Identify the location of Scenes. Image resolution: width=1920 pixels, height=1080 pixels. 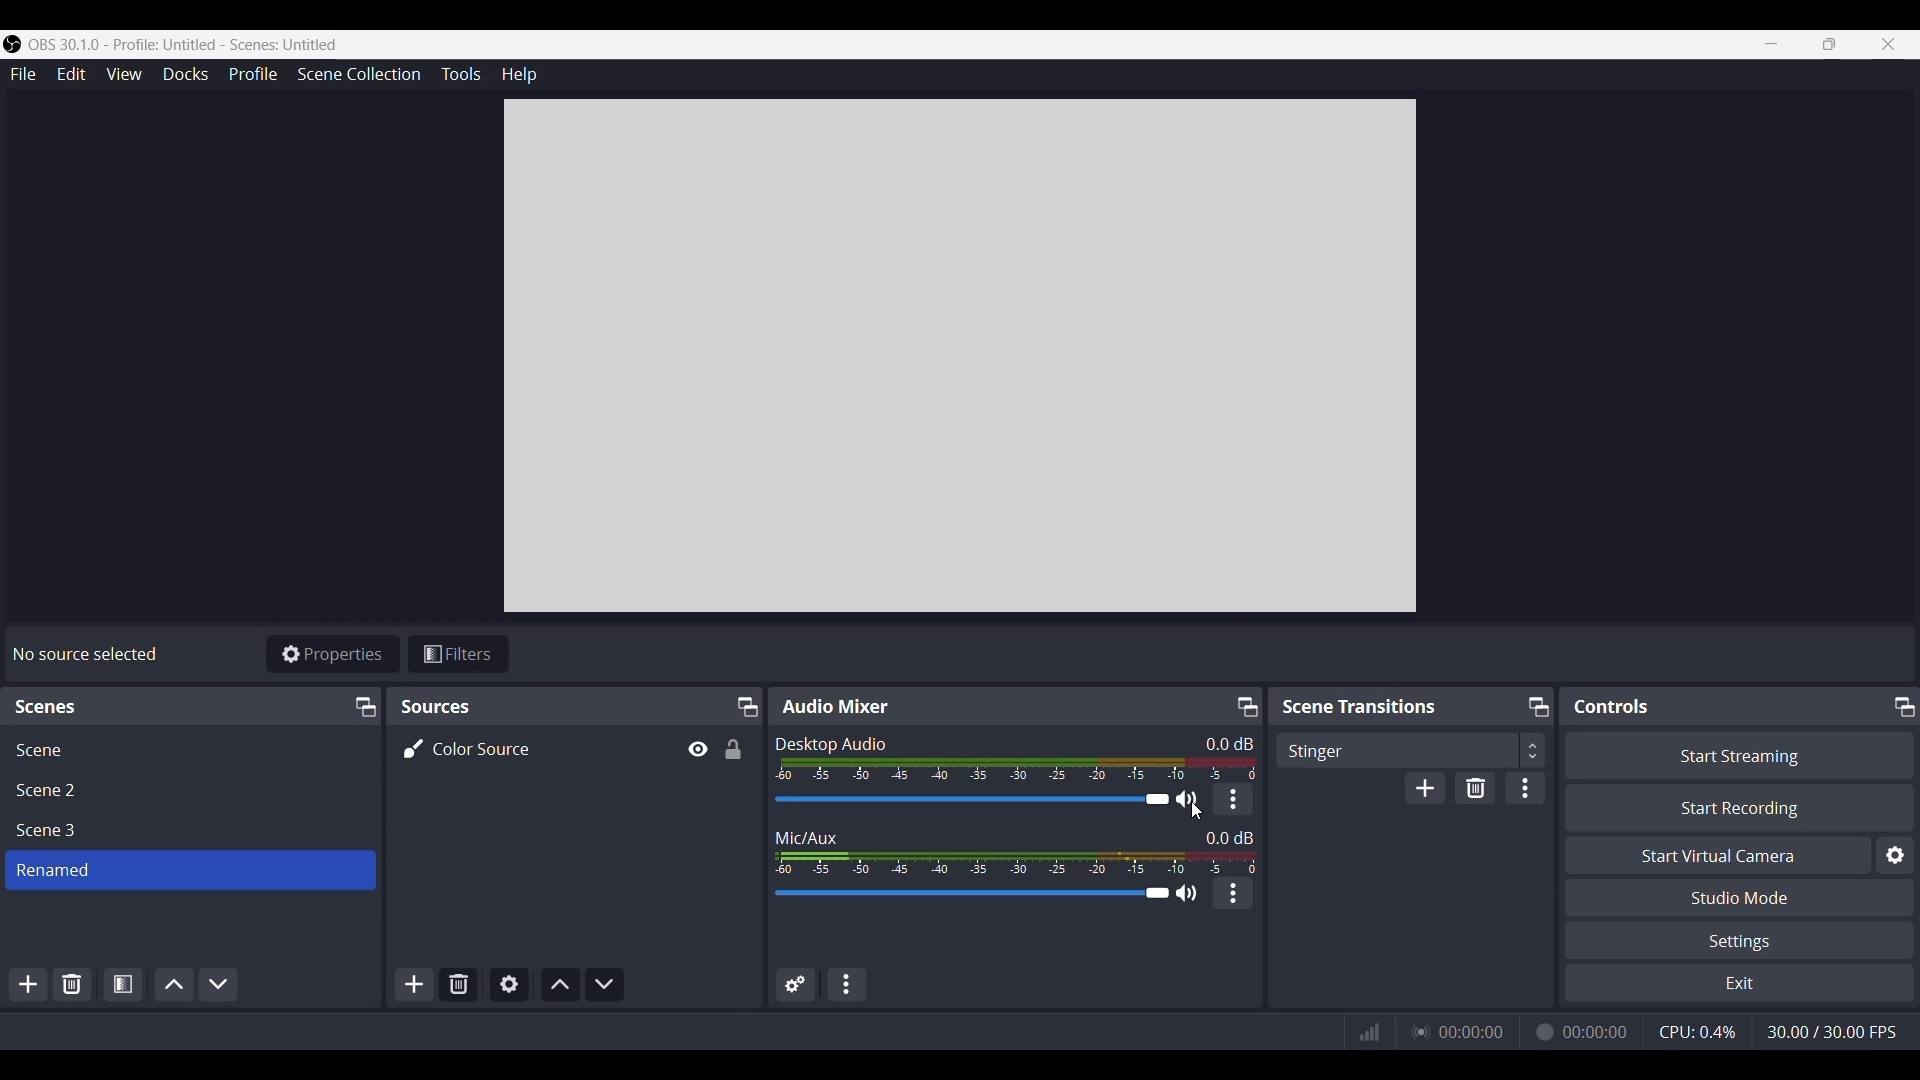
(49, 706).